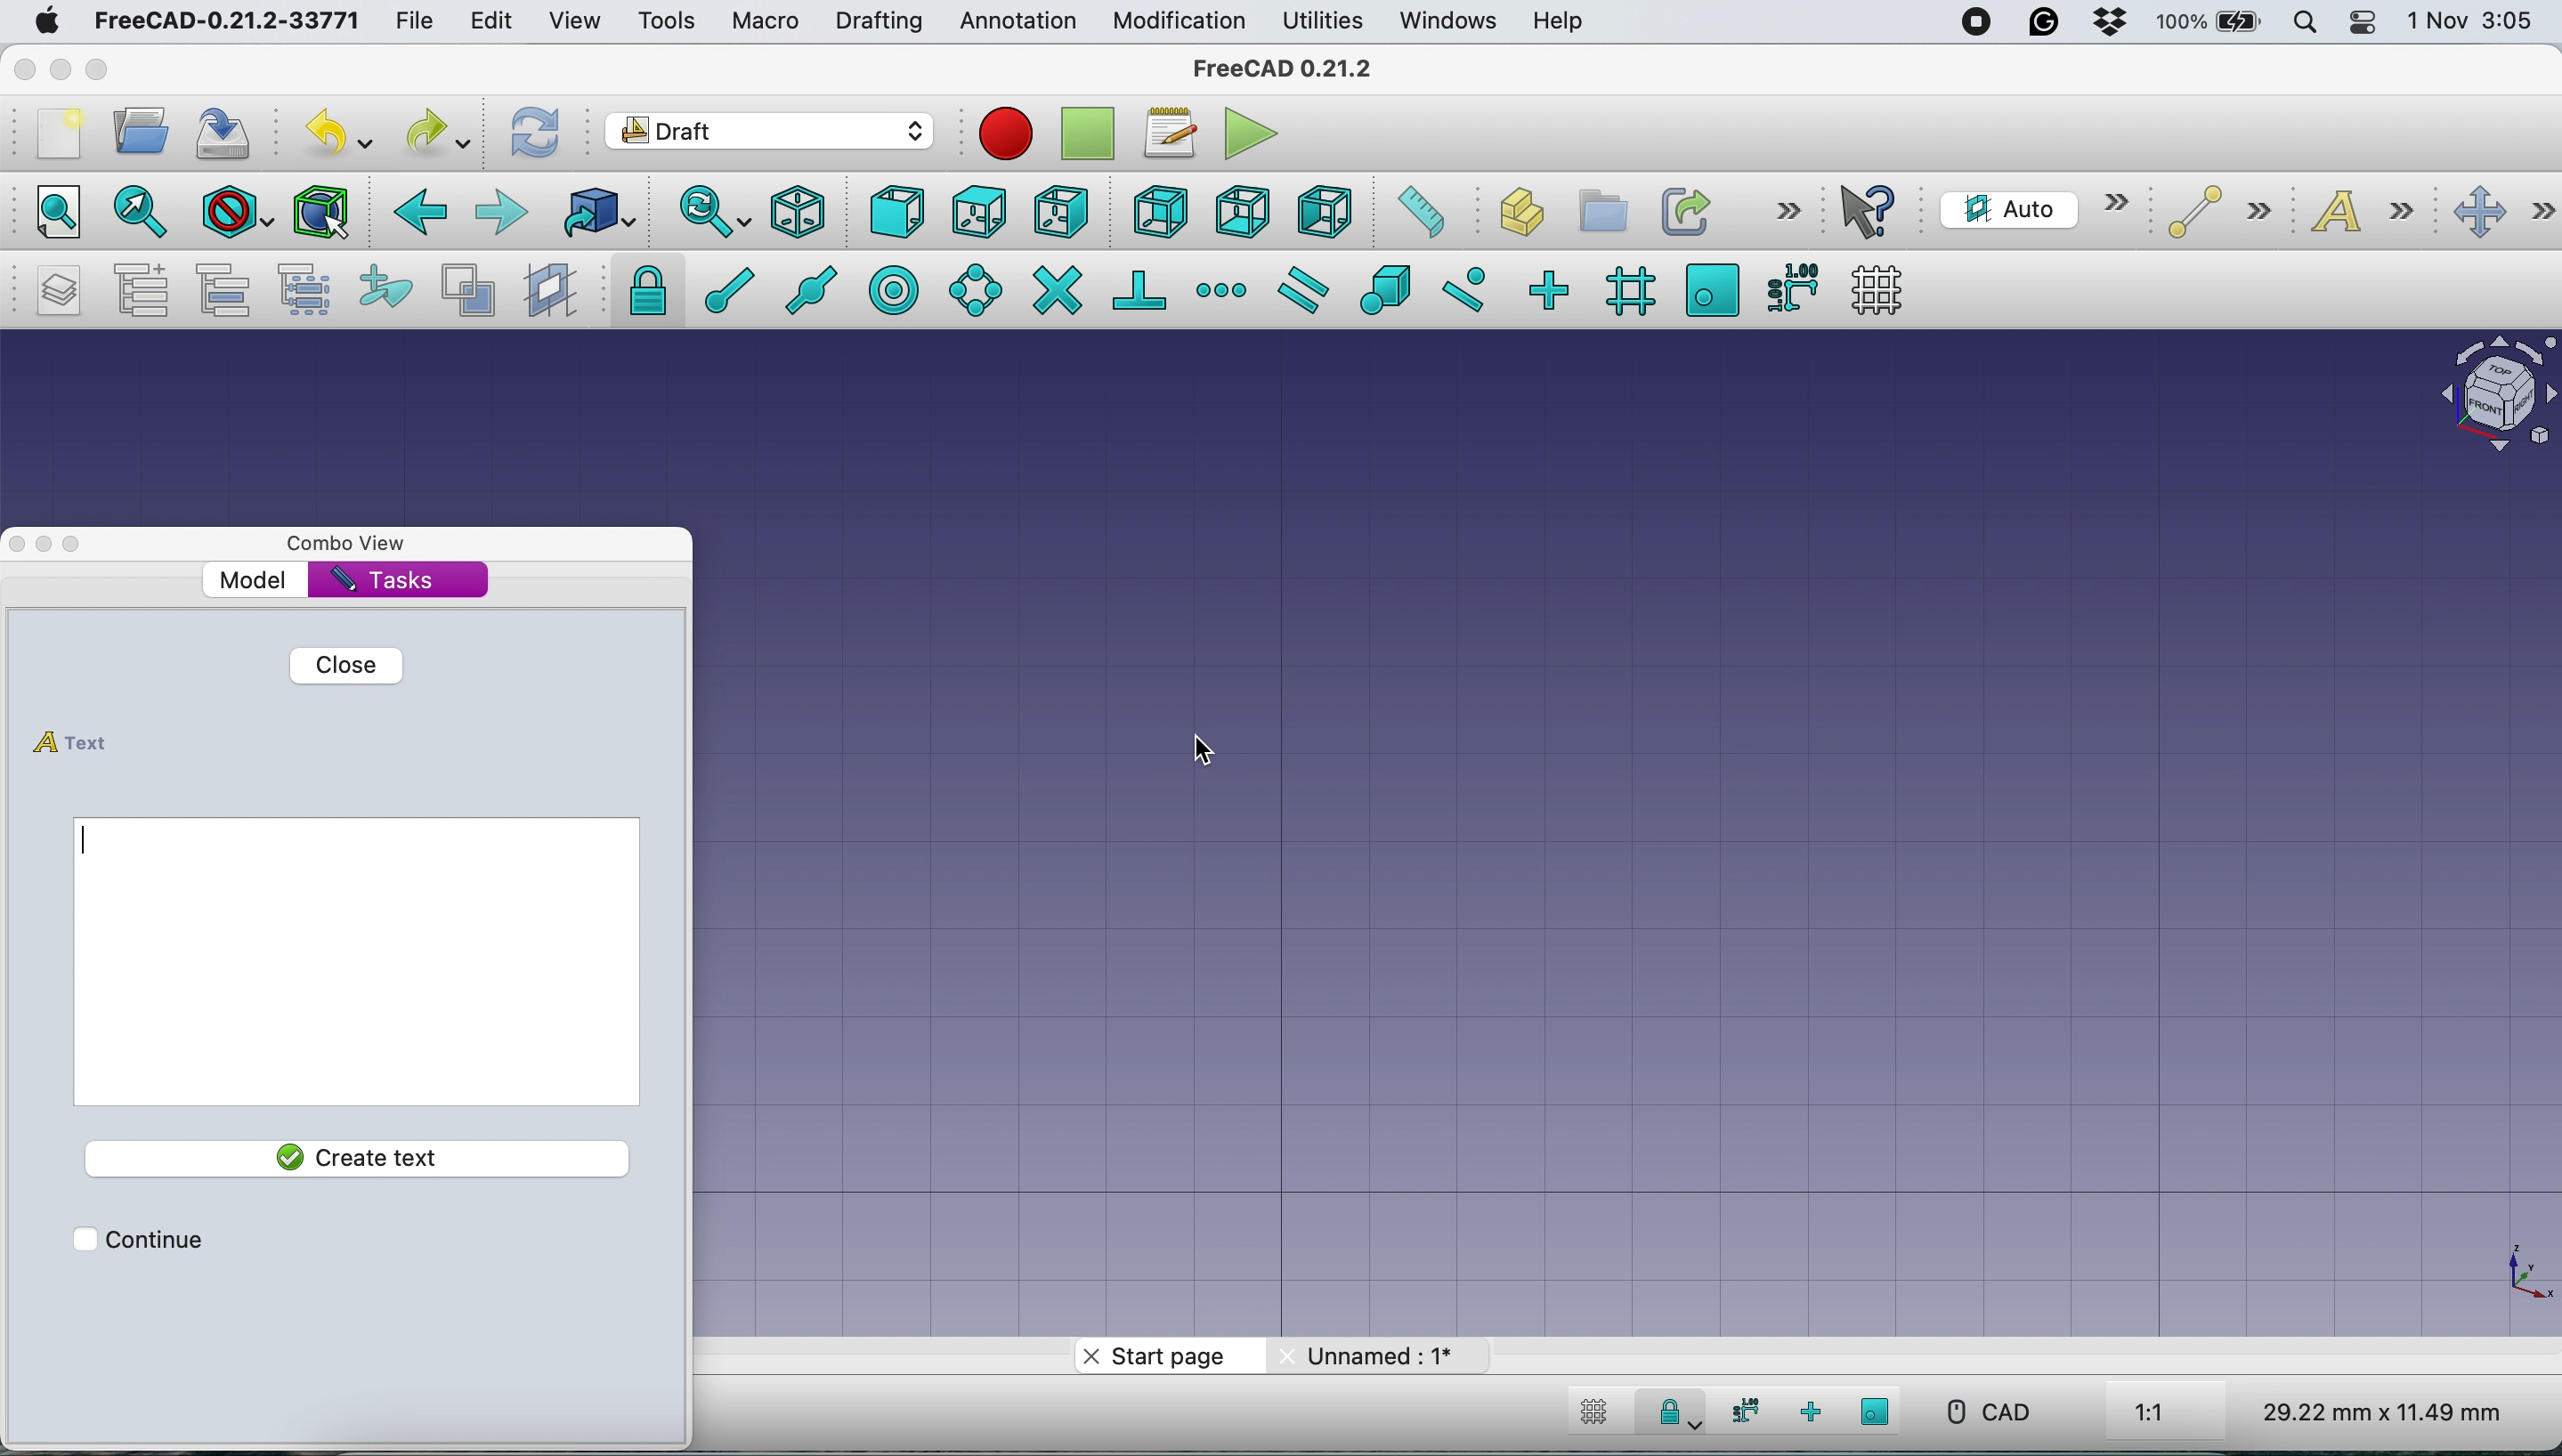  Describe the element at coordinates (2042, 24) in the screenshot. I see `grammarly` at that location.